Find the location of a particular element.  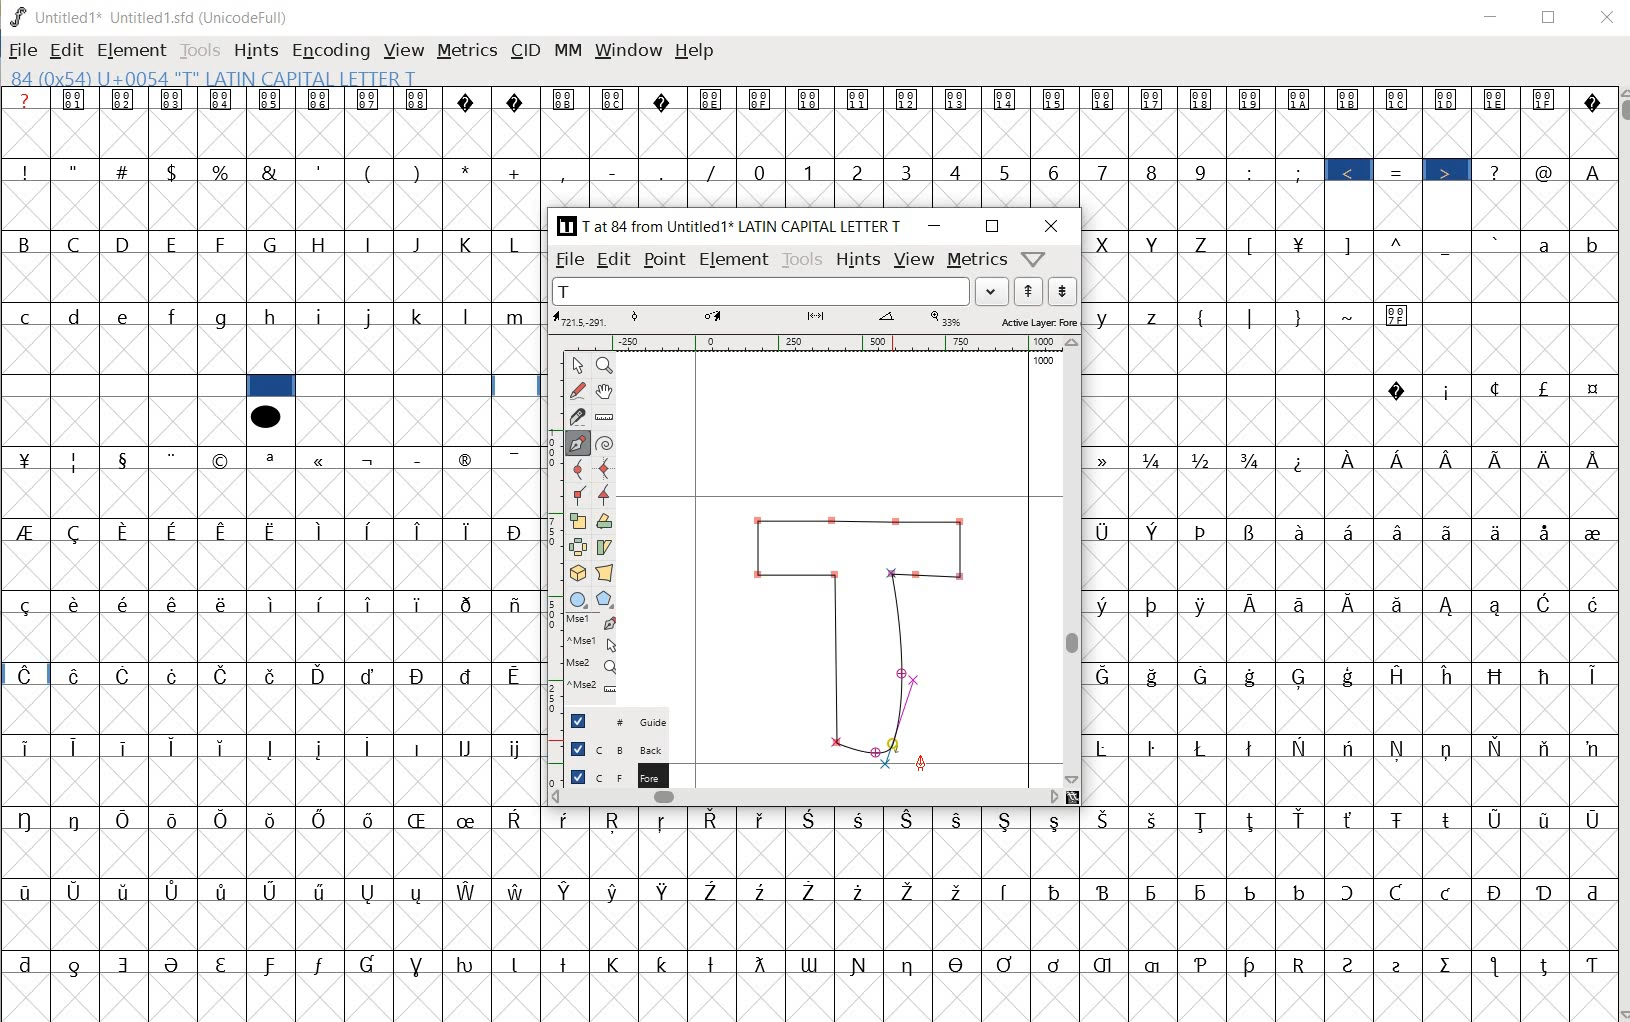

] is located at coordinates (1353, 243).